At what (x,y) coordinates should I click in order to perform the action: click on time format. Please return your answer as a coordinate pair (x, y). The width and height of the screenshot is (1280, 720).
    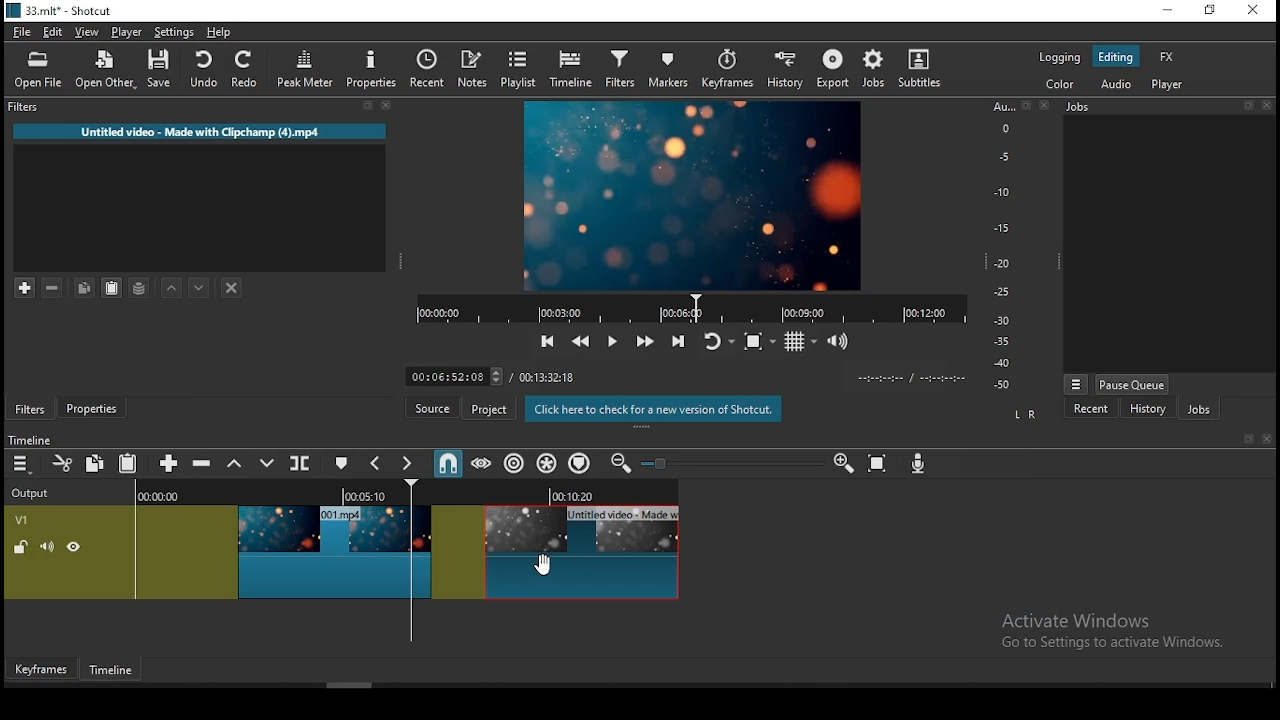
    Looking at the image, I should click on (911, 377).